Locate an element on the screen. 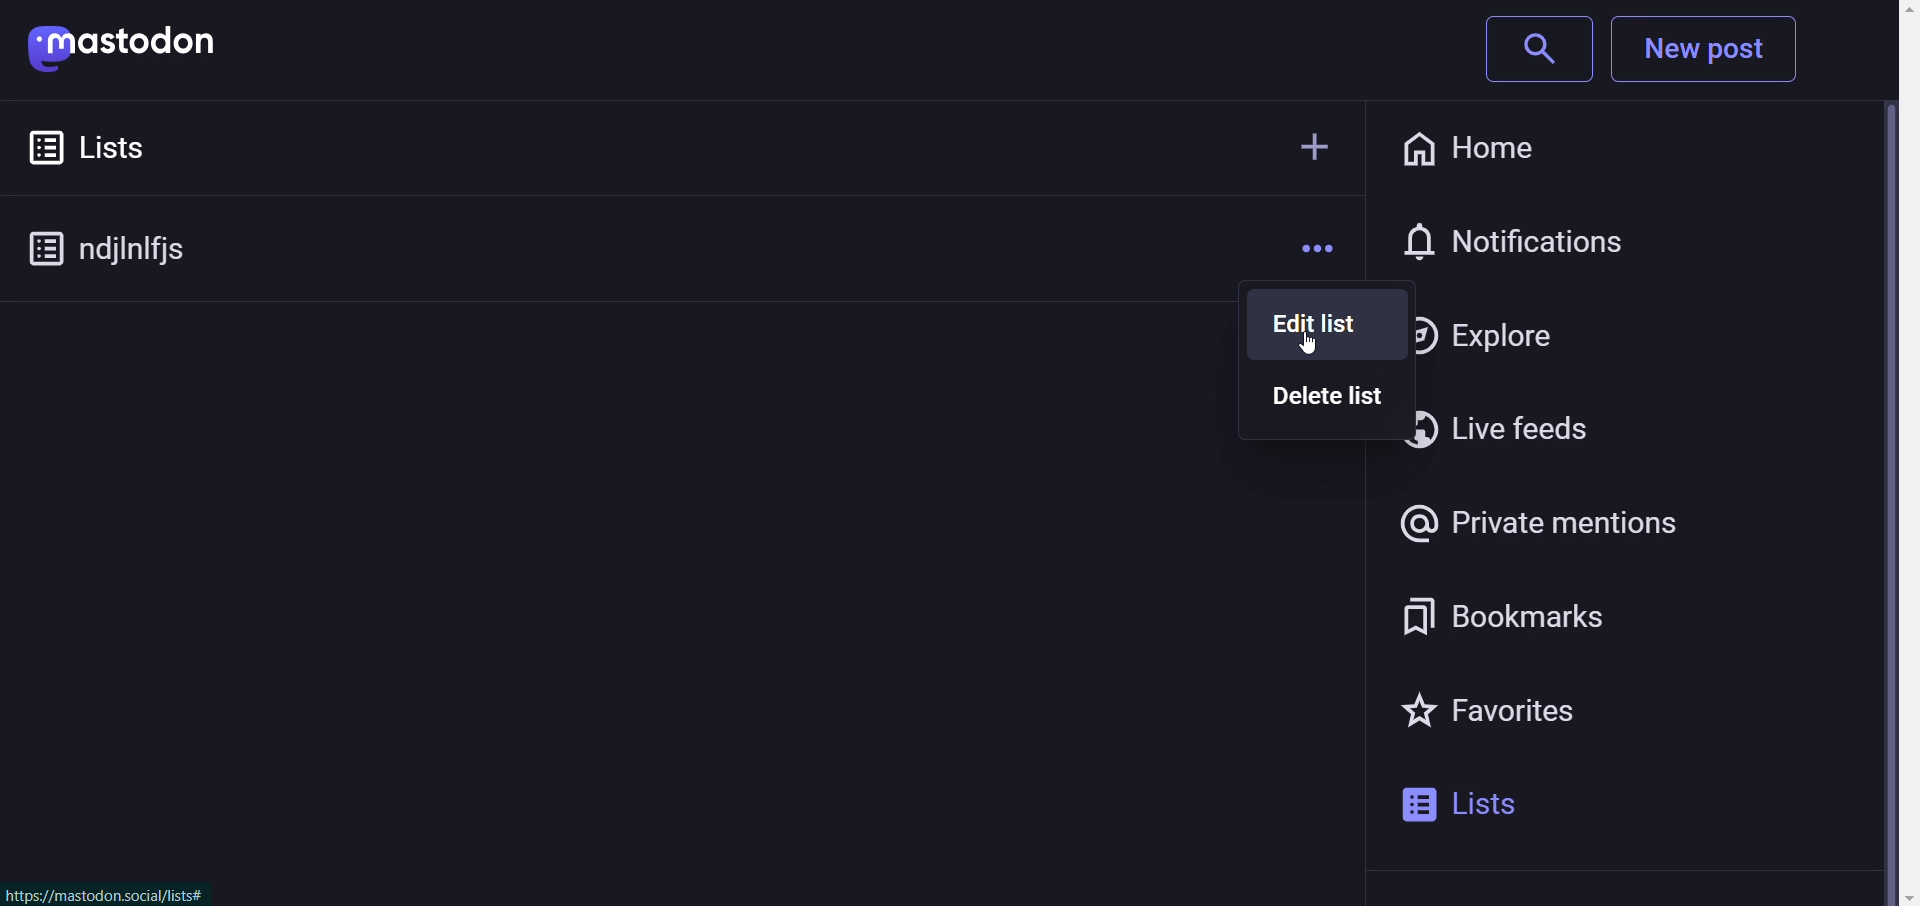 The width and height of the screenshot is (1920, 906). favorites is located at coordinates (1487, 716).